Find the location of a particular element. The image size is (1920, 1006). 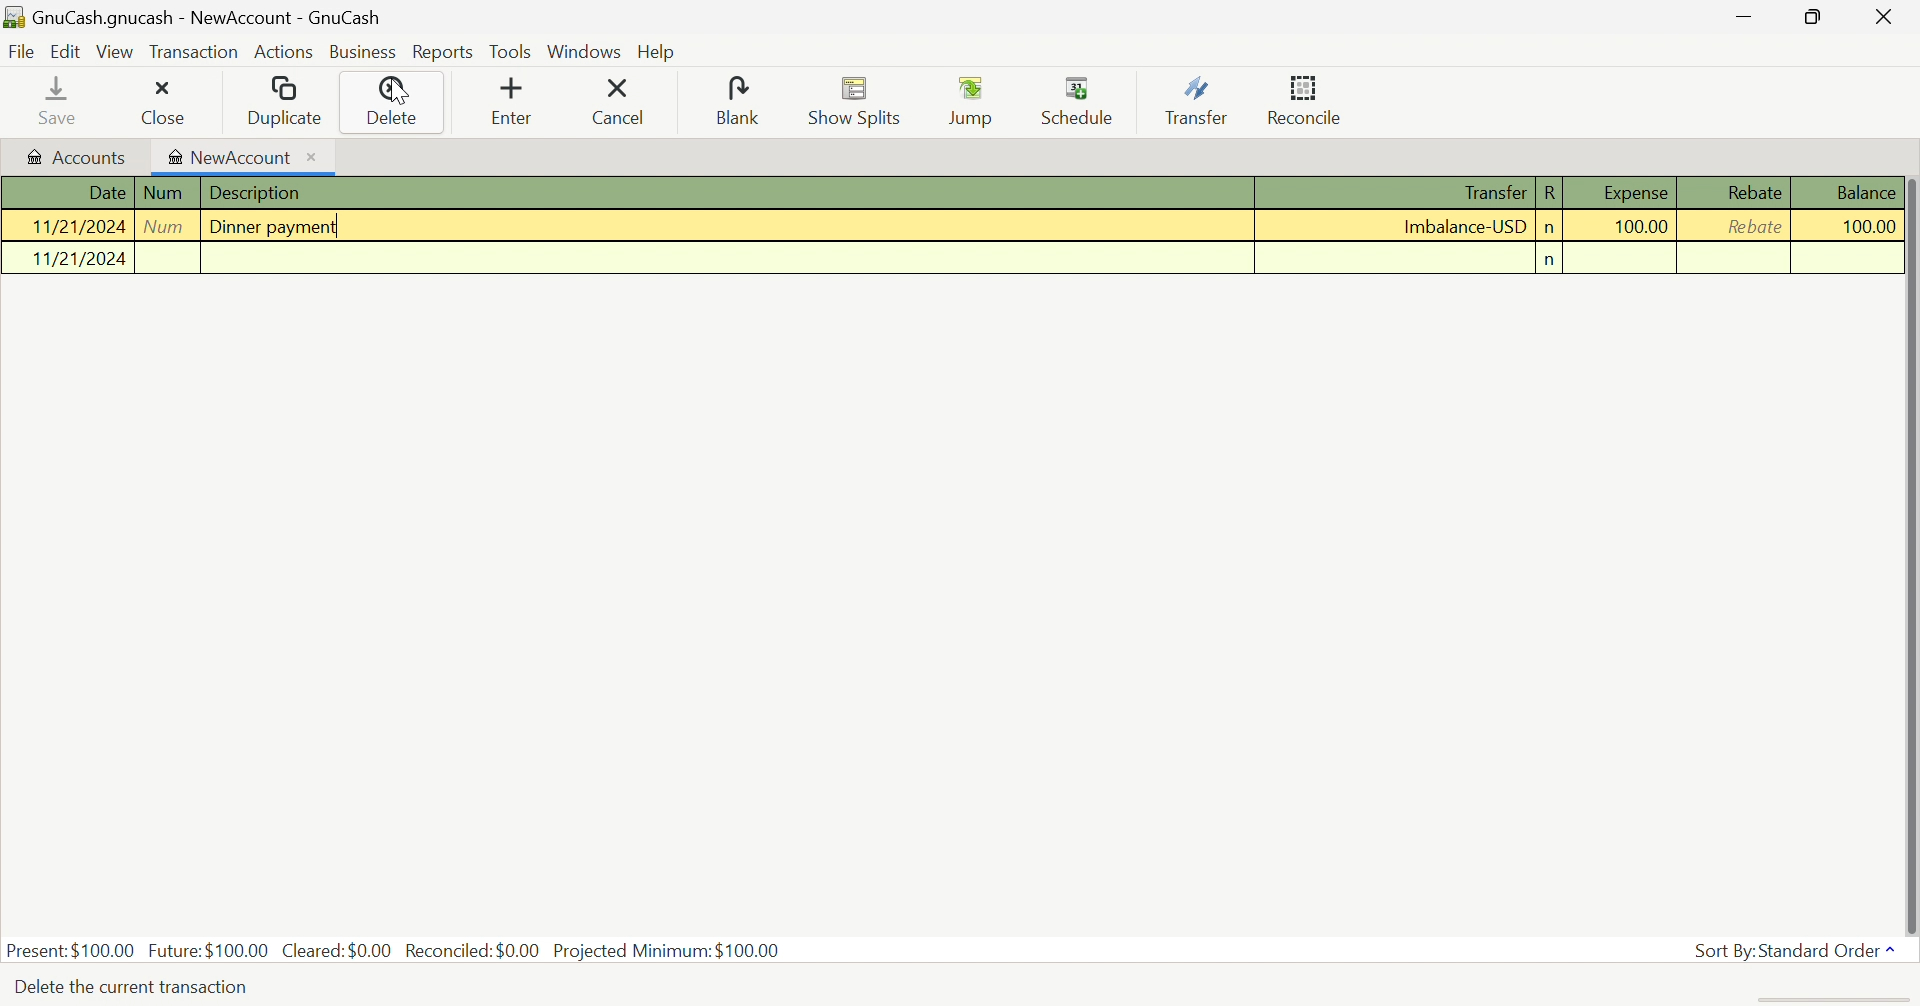

Delete the current transaction is located at coordinates (135, 985).